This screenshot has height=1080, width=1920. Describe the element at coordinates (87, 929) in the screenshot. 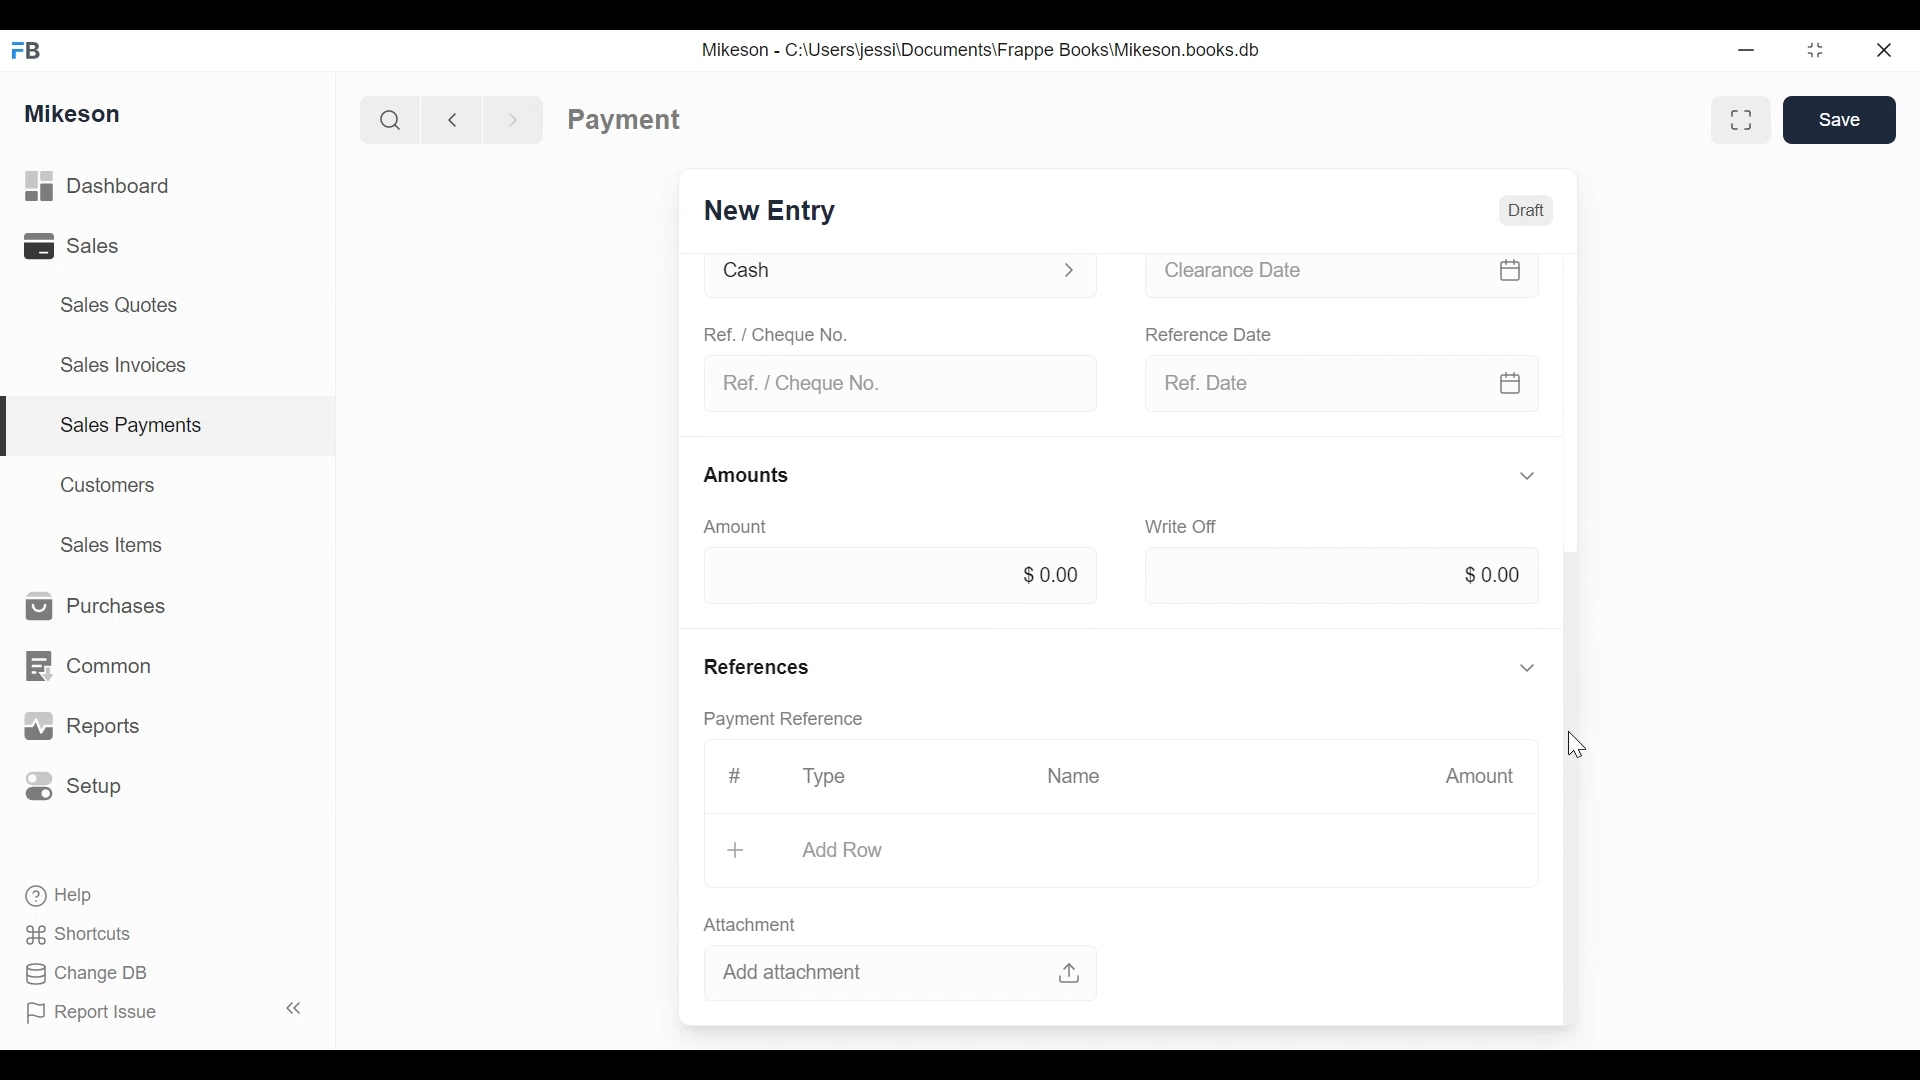

I see `Shortcuts` at that location.